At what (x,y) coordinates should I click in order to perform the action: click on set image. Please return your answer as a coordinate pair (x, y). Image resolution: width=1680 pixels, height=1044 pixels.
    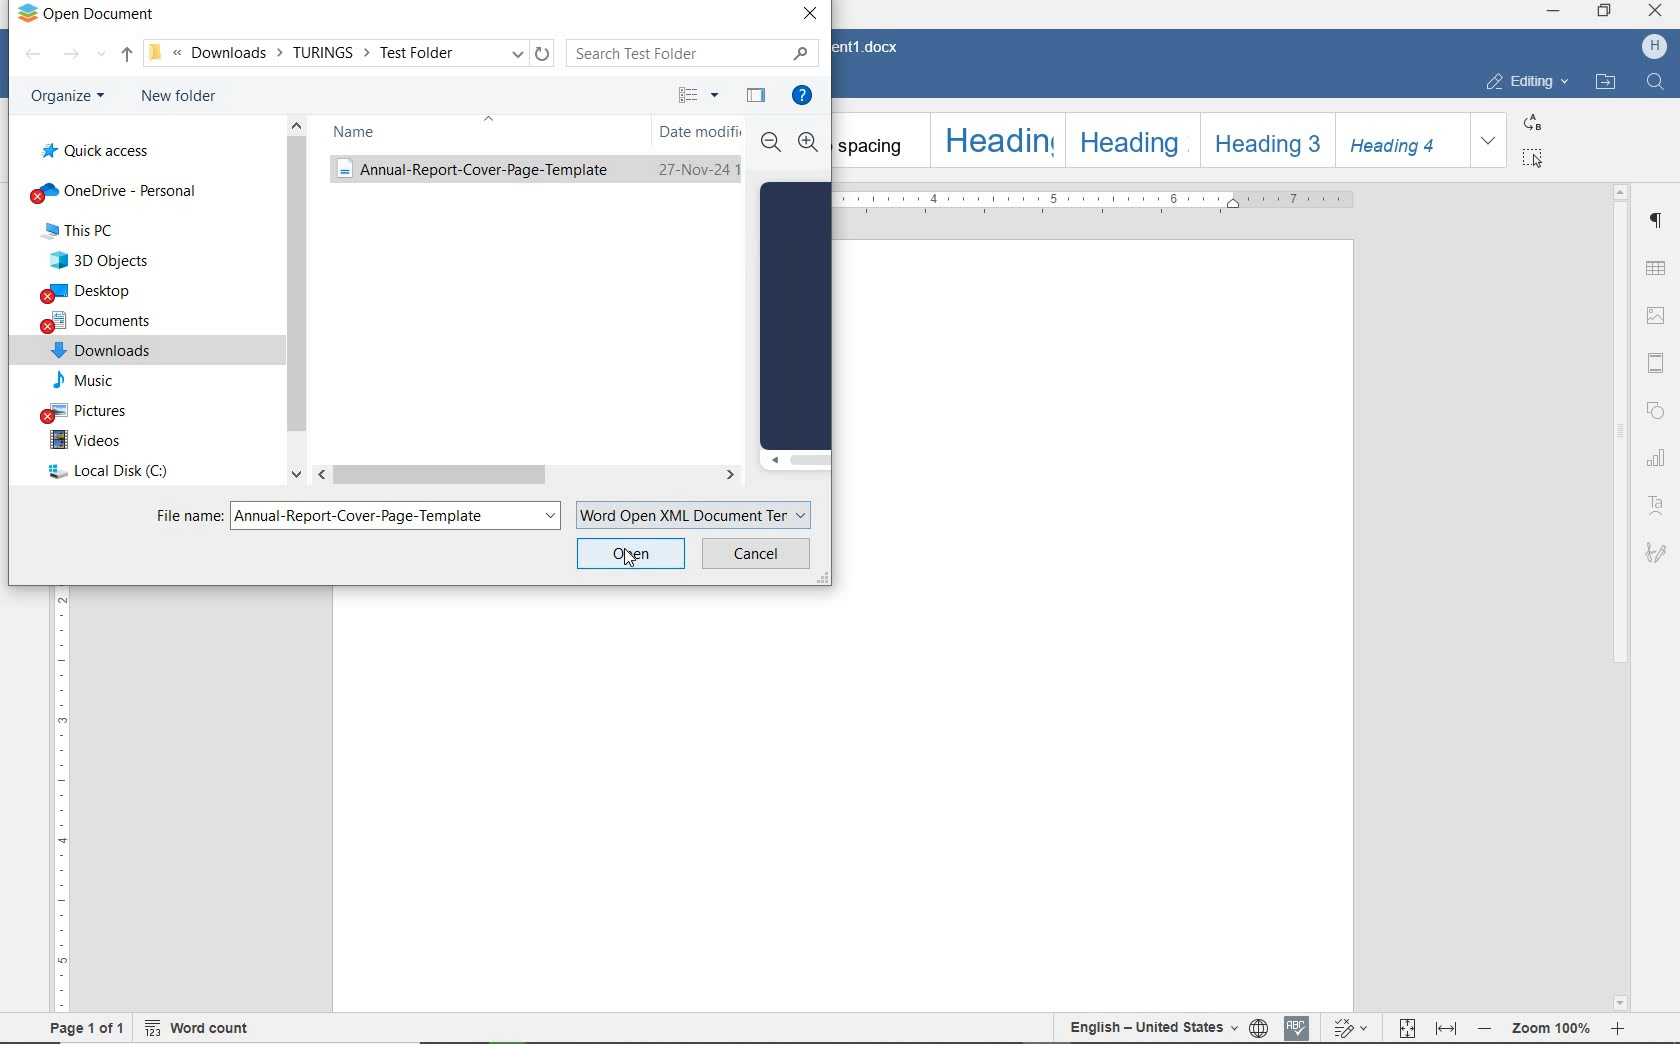
    Looking at the image, I should click on (1657, 315).